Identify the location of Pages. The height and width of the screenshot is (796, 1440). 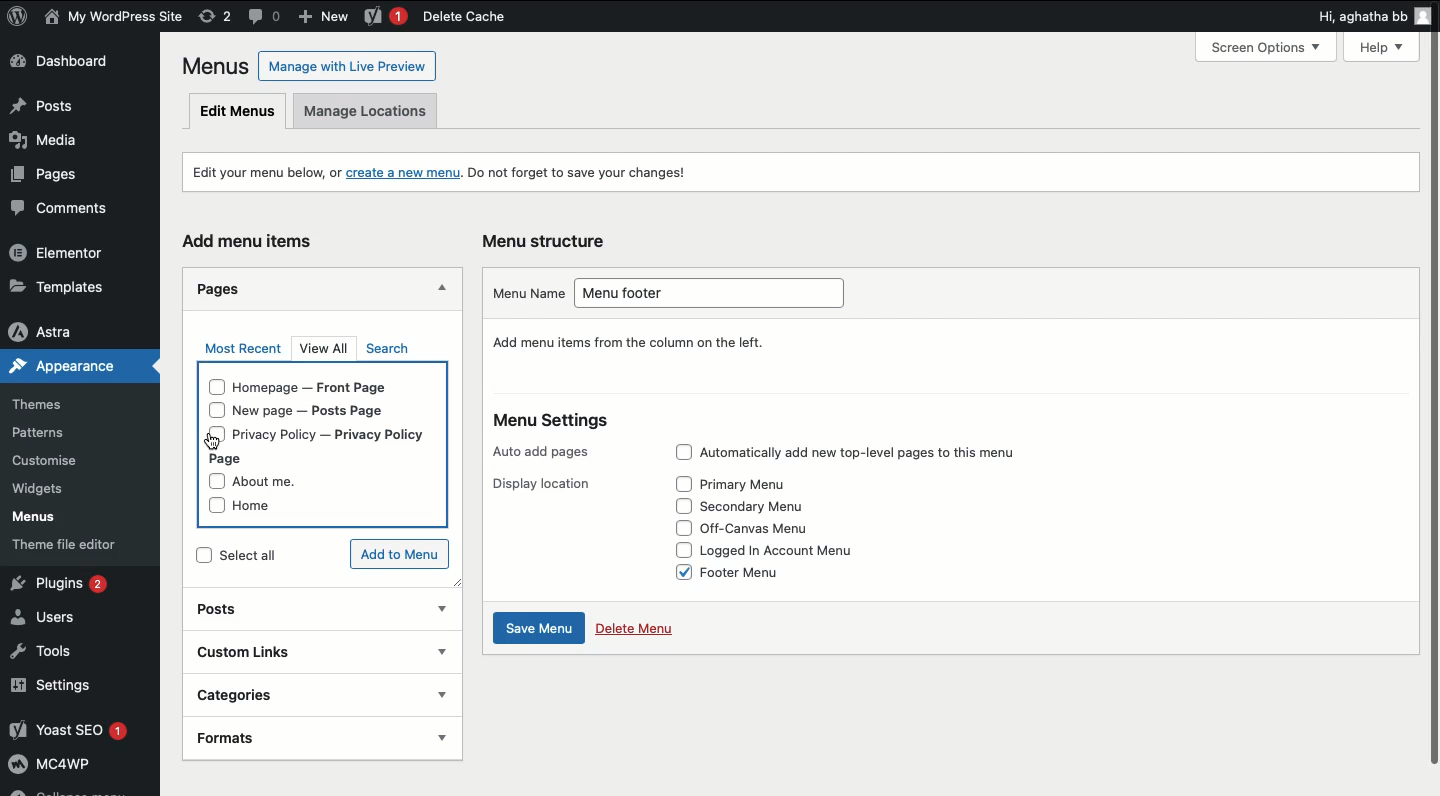
(43, 179).